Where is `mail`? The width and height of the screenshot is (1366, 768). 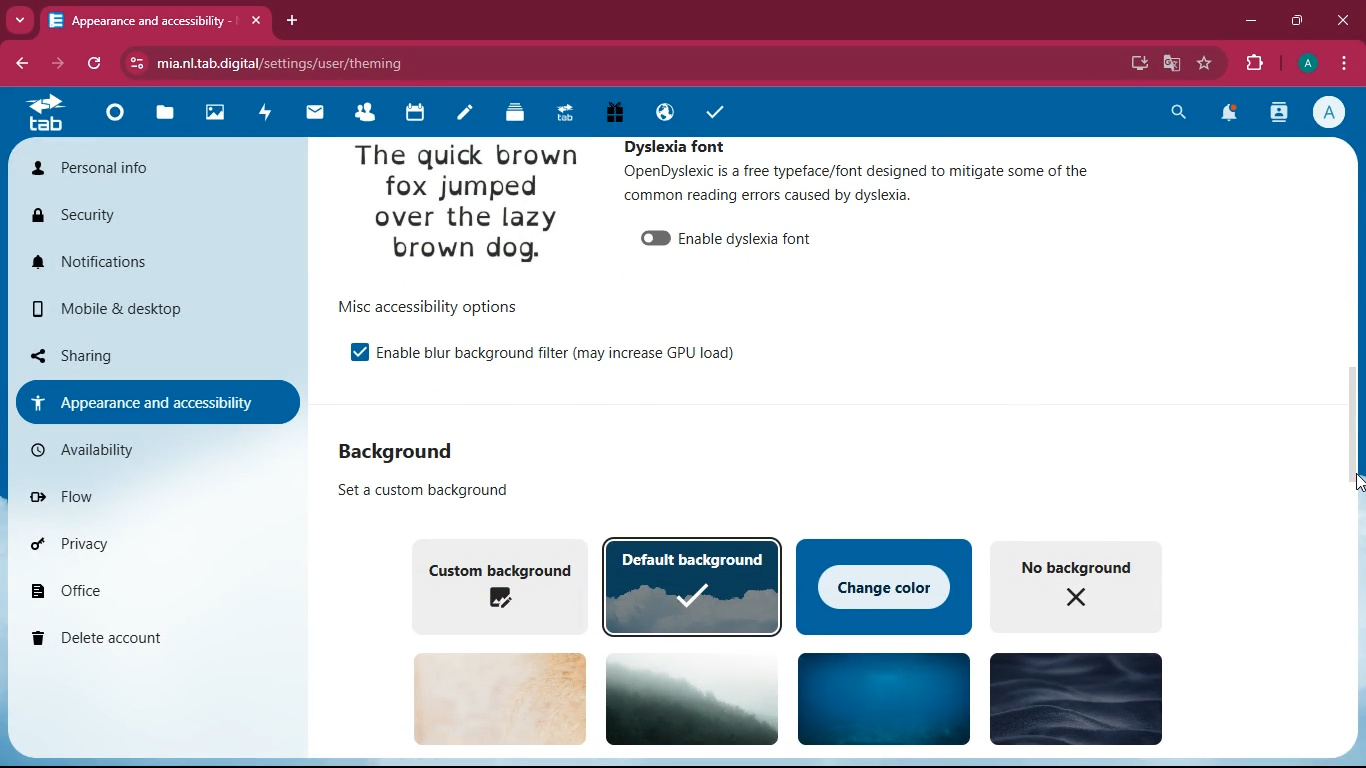
mail is located at coordinates (310, 113).